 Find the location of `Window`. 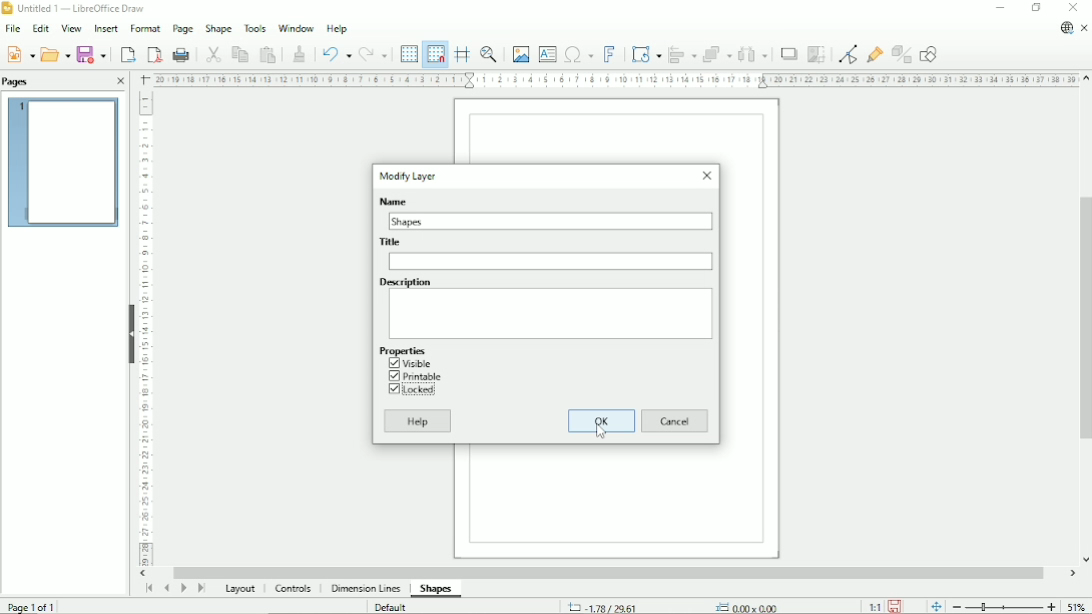

Window is located at coordinates (296, 27).